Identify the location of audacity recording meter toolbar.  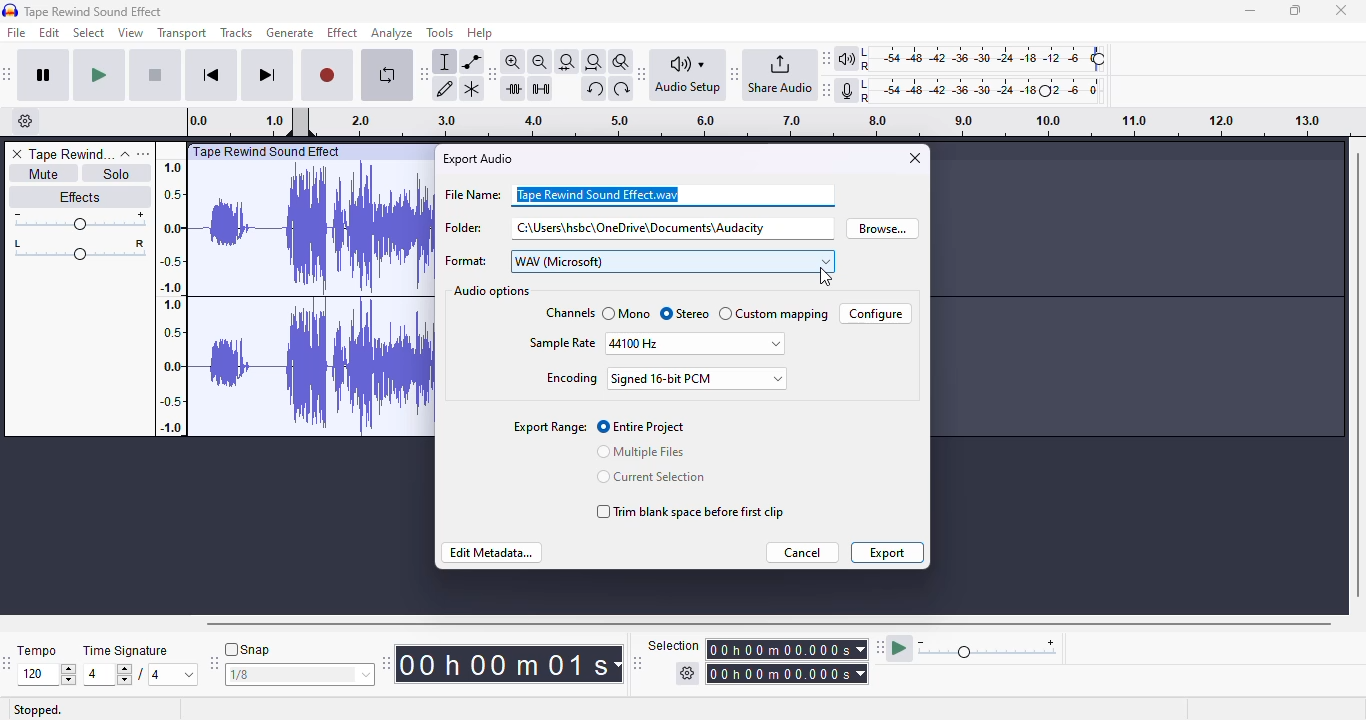
(965, 90).